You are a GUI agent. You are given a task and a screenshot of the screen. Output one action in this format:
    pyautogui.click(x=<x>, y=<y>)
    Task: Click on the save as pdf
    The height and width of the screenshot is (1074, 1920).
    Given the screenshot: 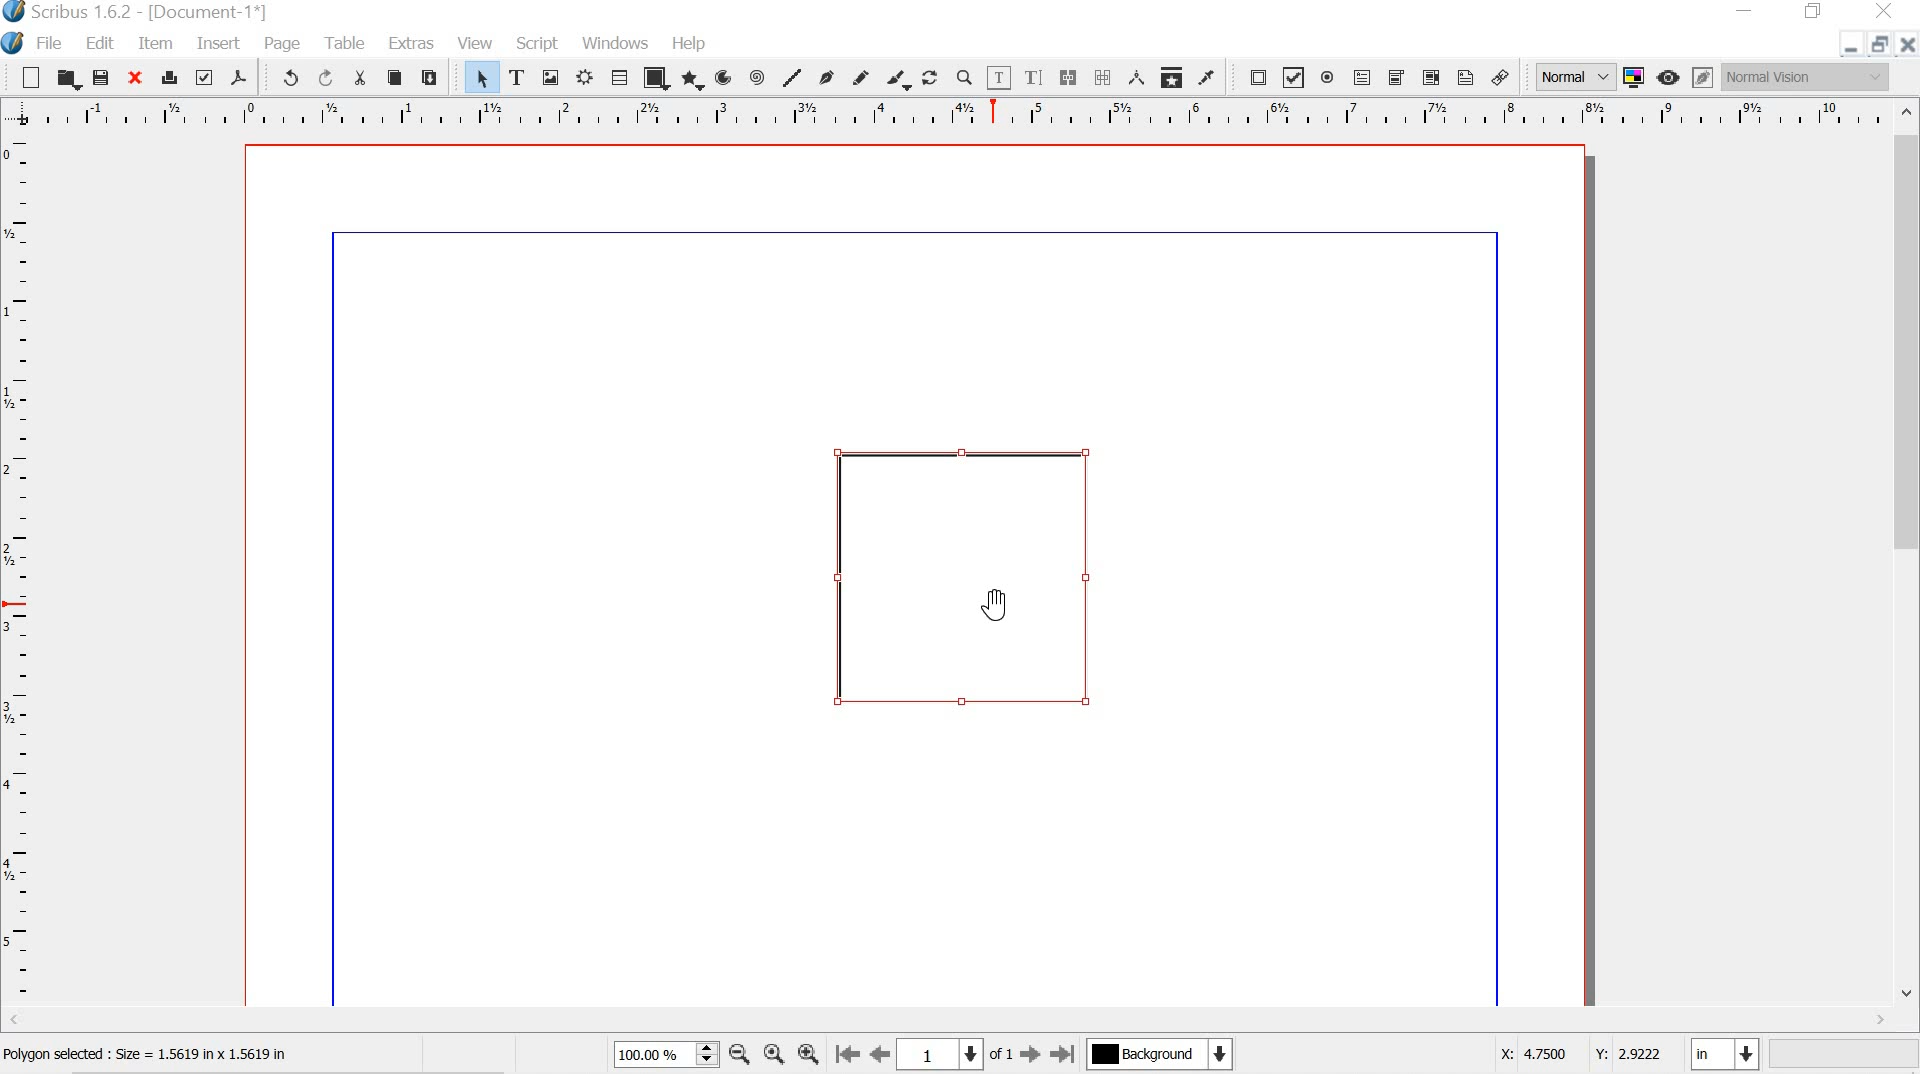 What is the action you would take?
    pyautogui.click(x=241, y=79)
    